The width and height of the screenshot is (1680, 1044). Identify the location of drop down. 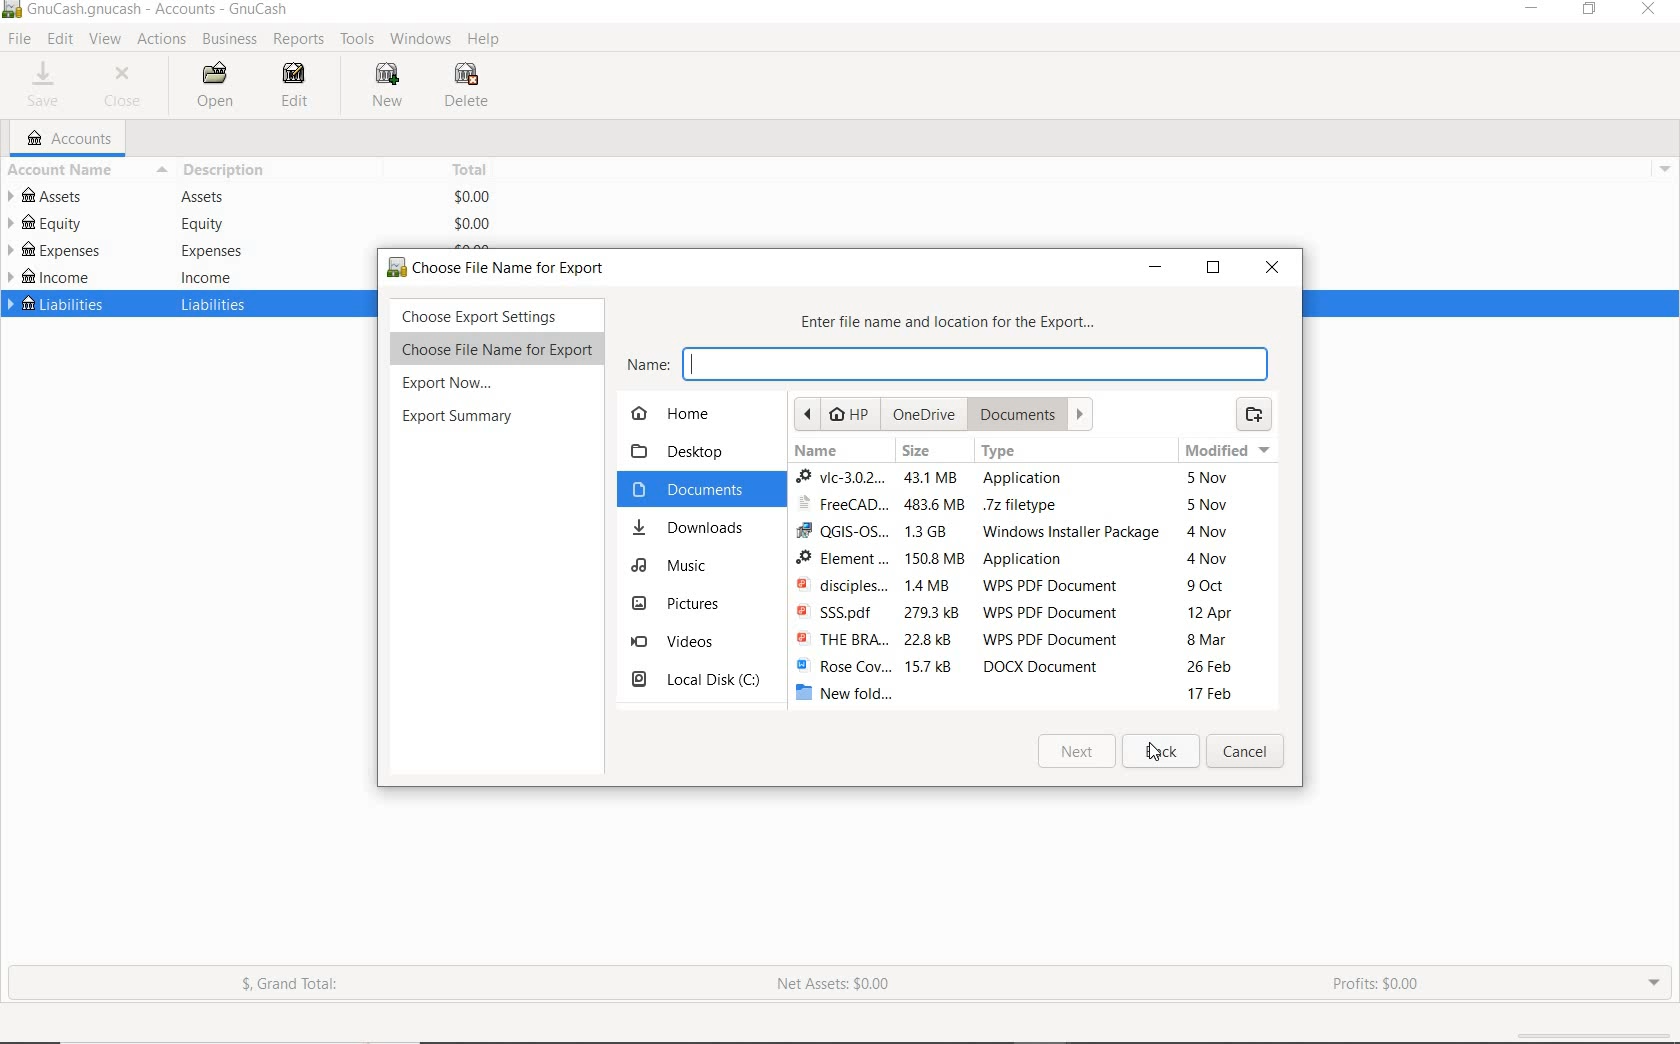
(1667, 168).